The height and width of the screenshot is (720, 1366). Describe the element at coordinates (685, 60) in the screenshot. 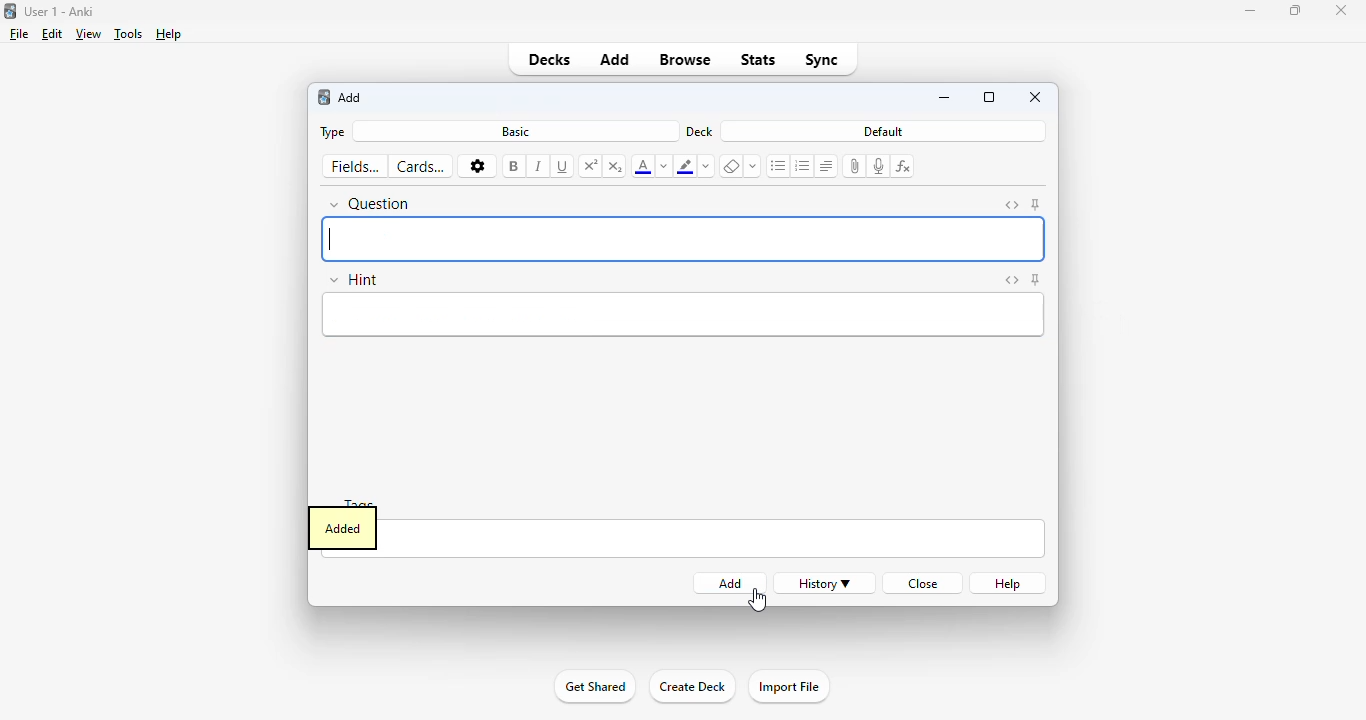

I see `browse` at that location.